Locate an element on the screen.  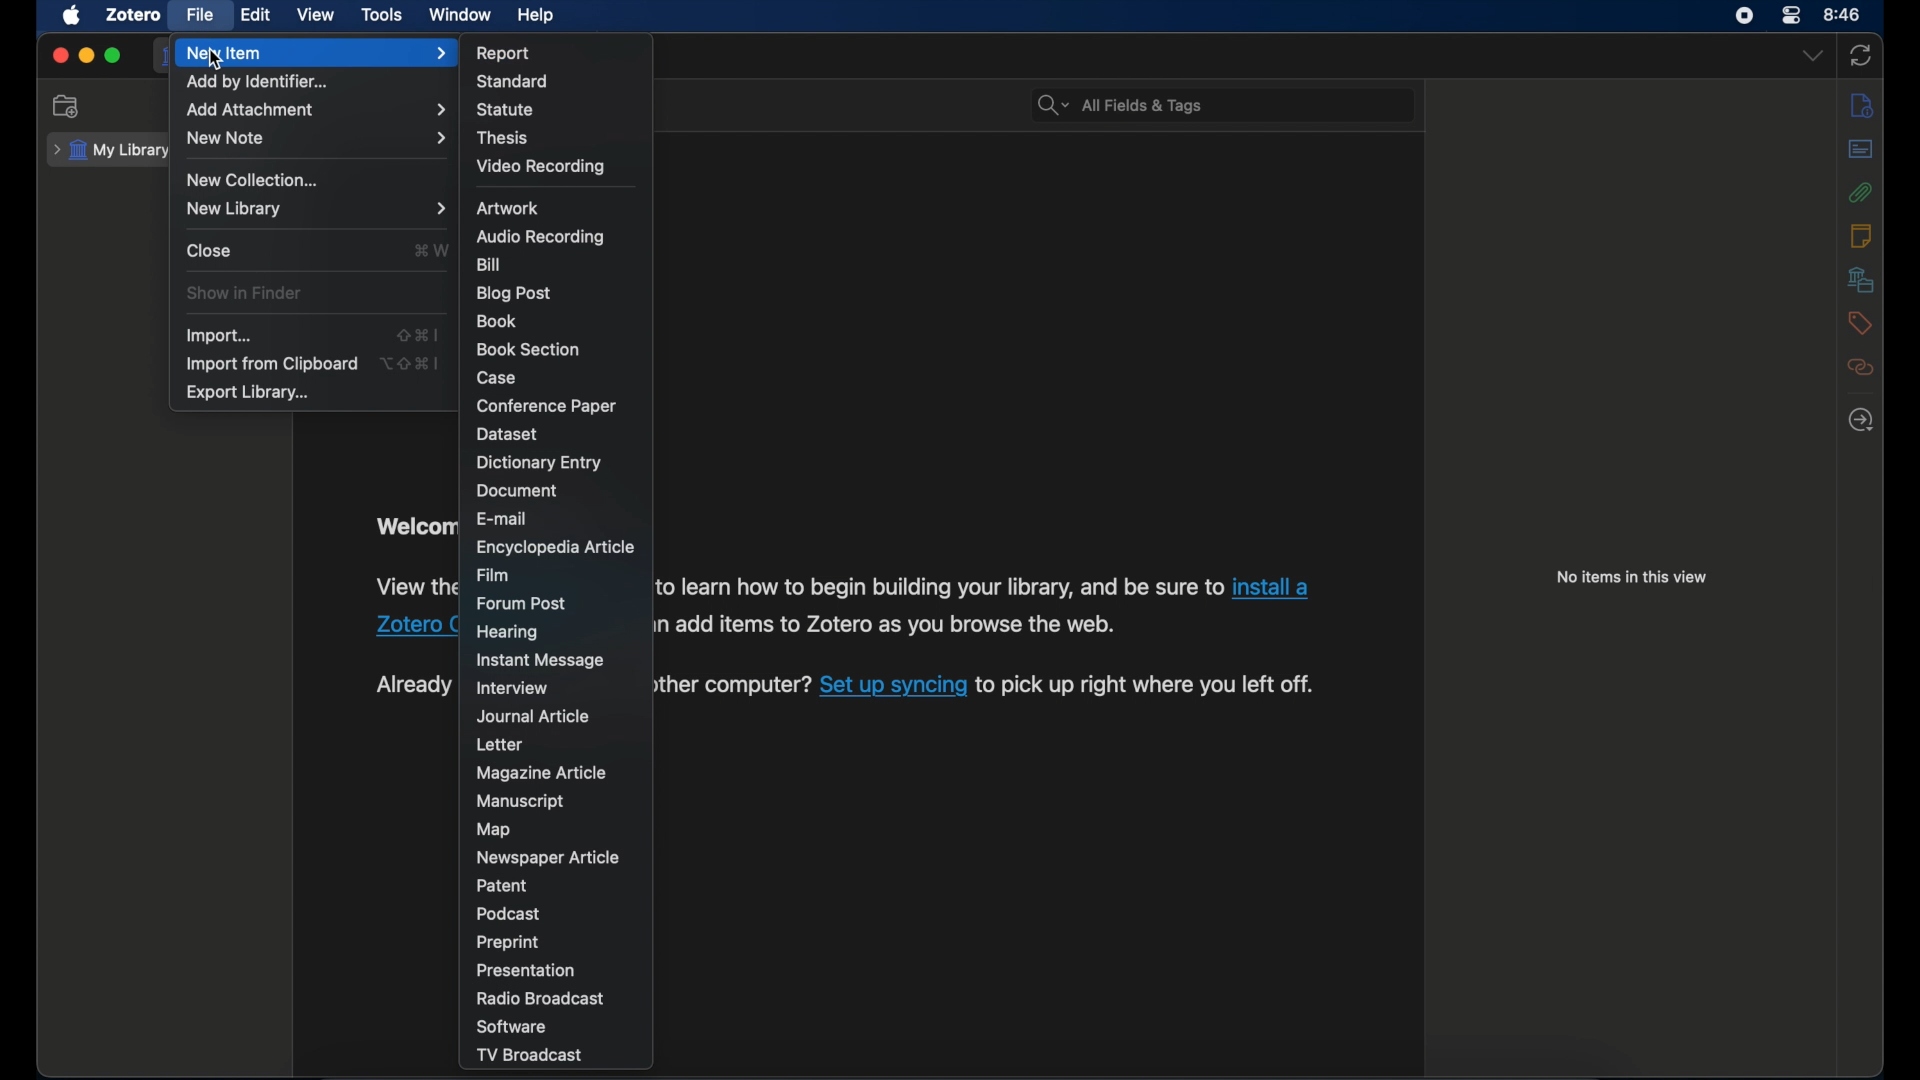
tools is located at coordinates (382, 15).